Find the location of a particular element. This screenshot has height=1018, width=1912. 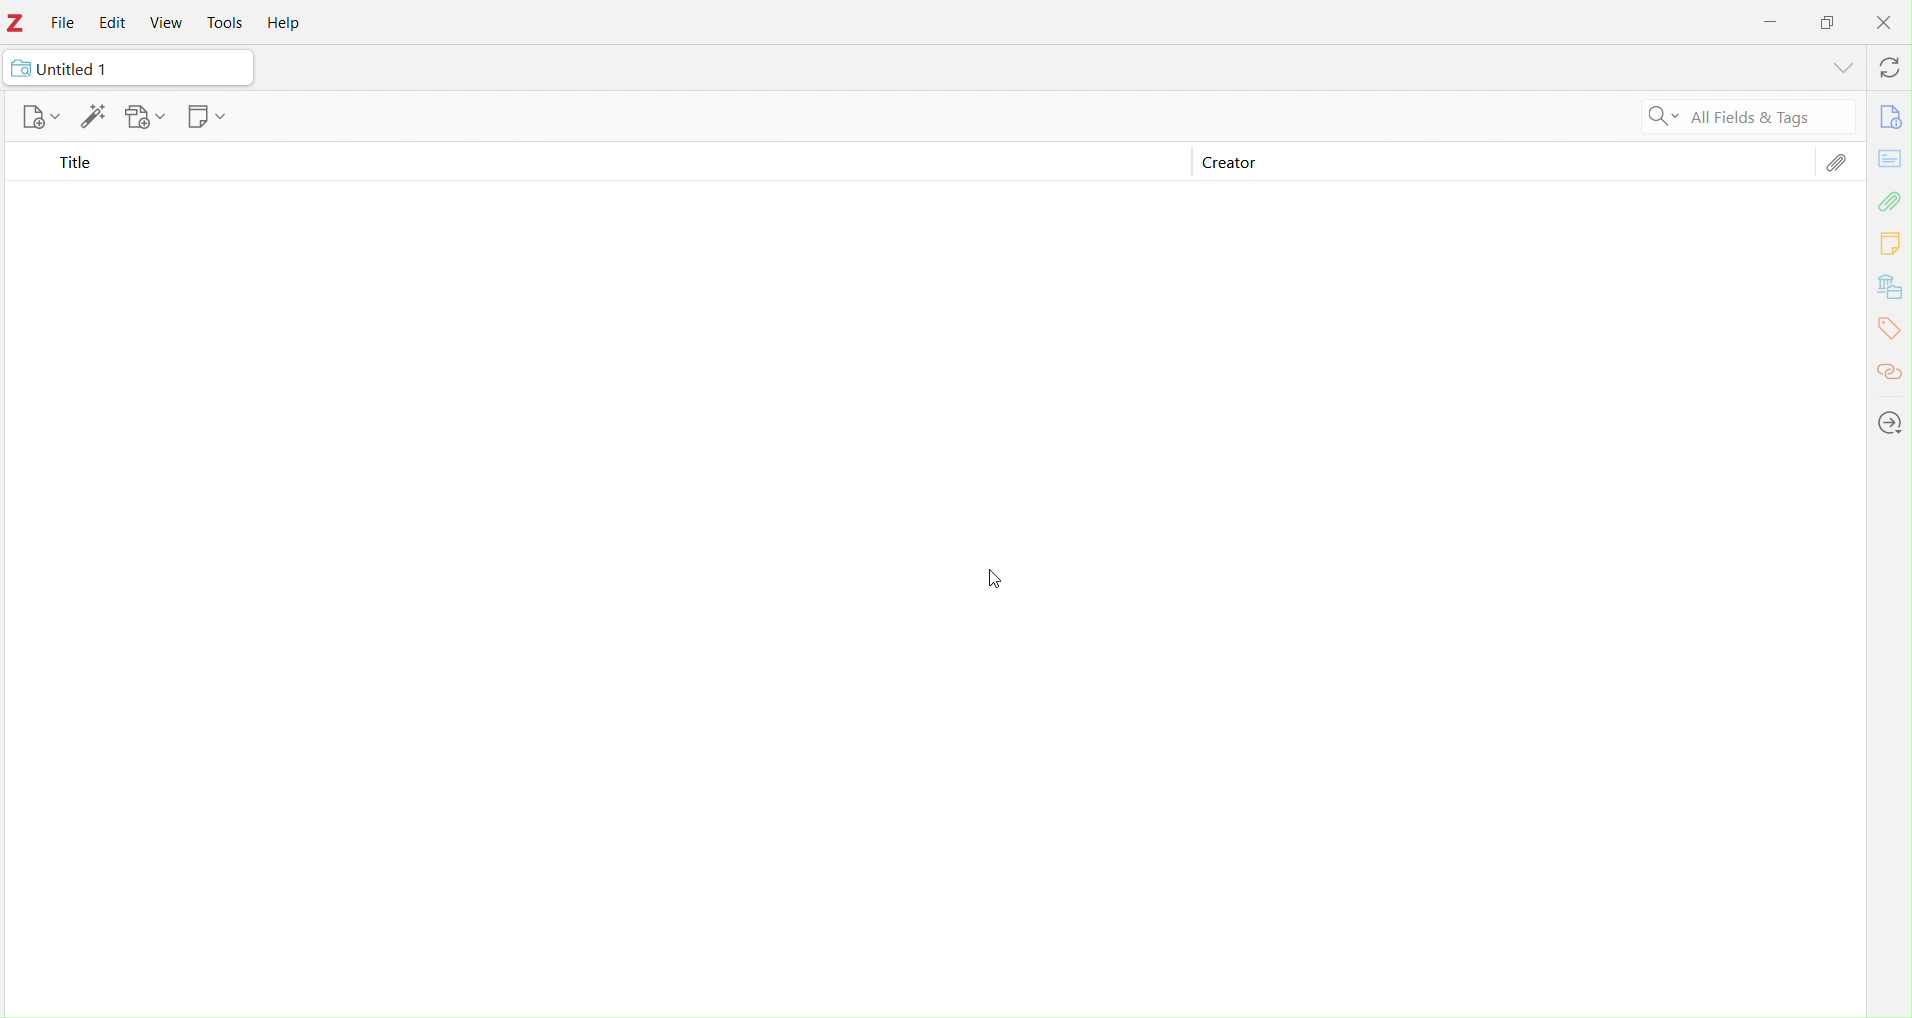

Tags is located at coordinates (1888, 329).